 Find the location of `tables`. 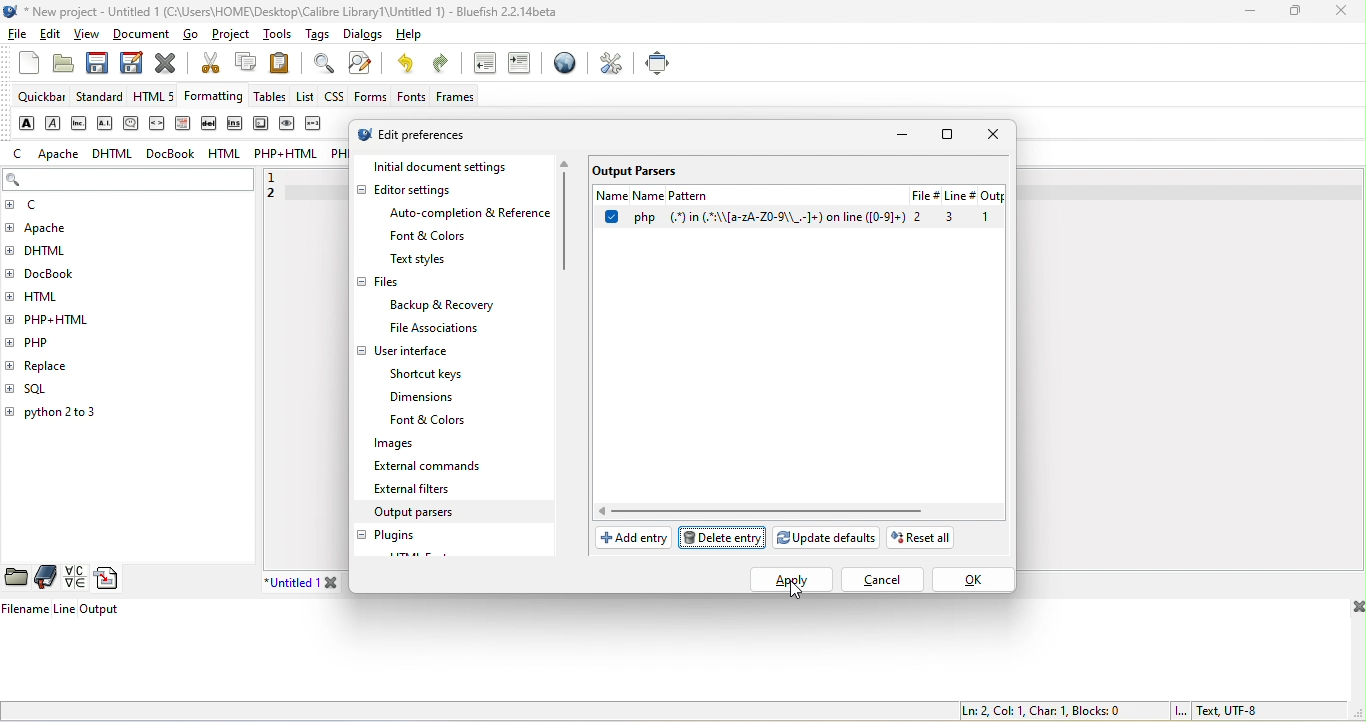

tables is located at coordinates (272, 99).